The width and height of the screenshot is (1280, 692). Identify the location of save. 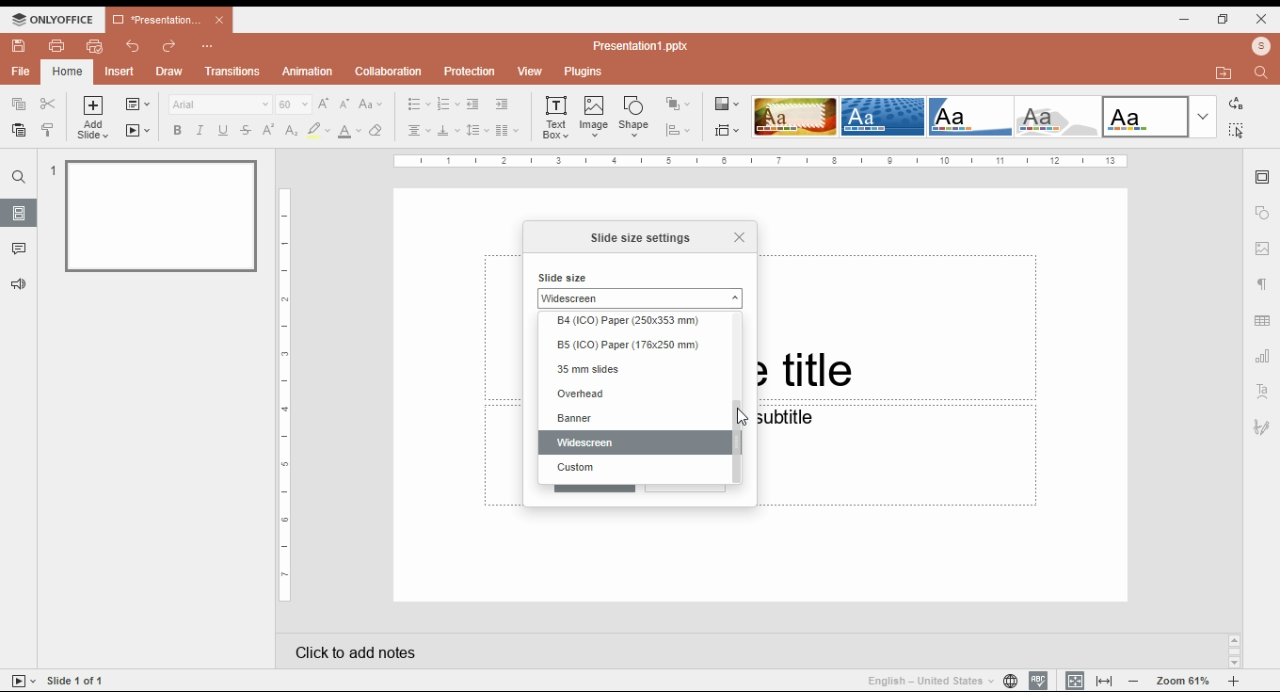
(18, 46).